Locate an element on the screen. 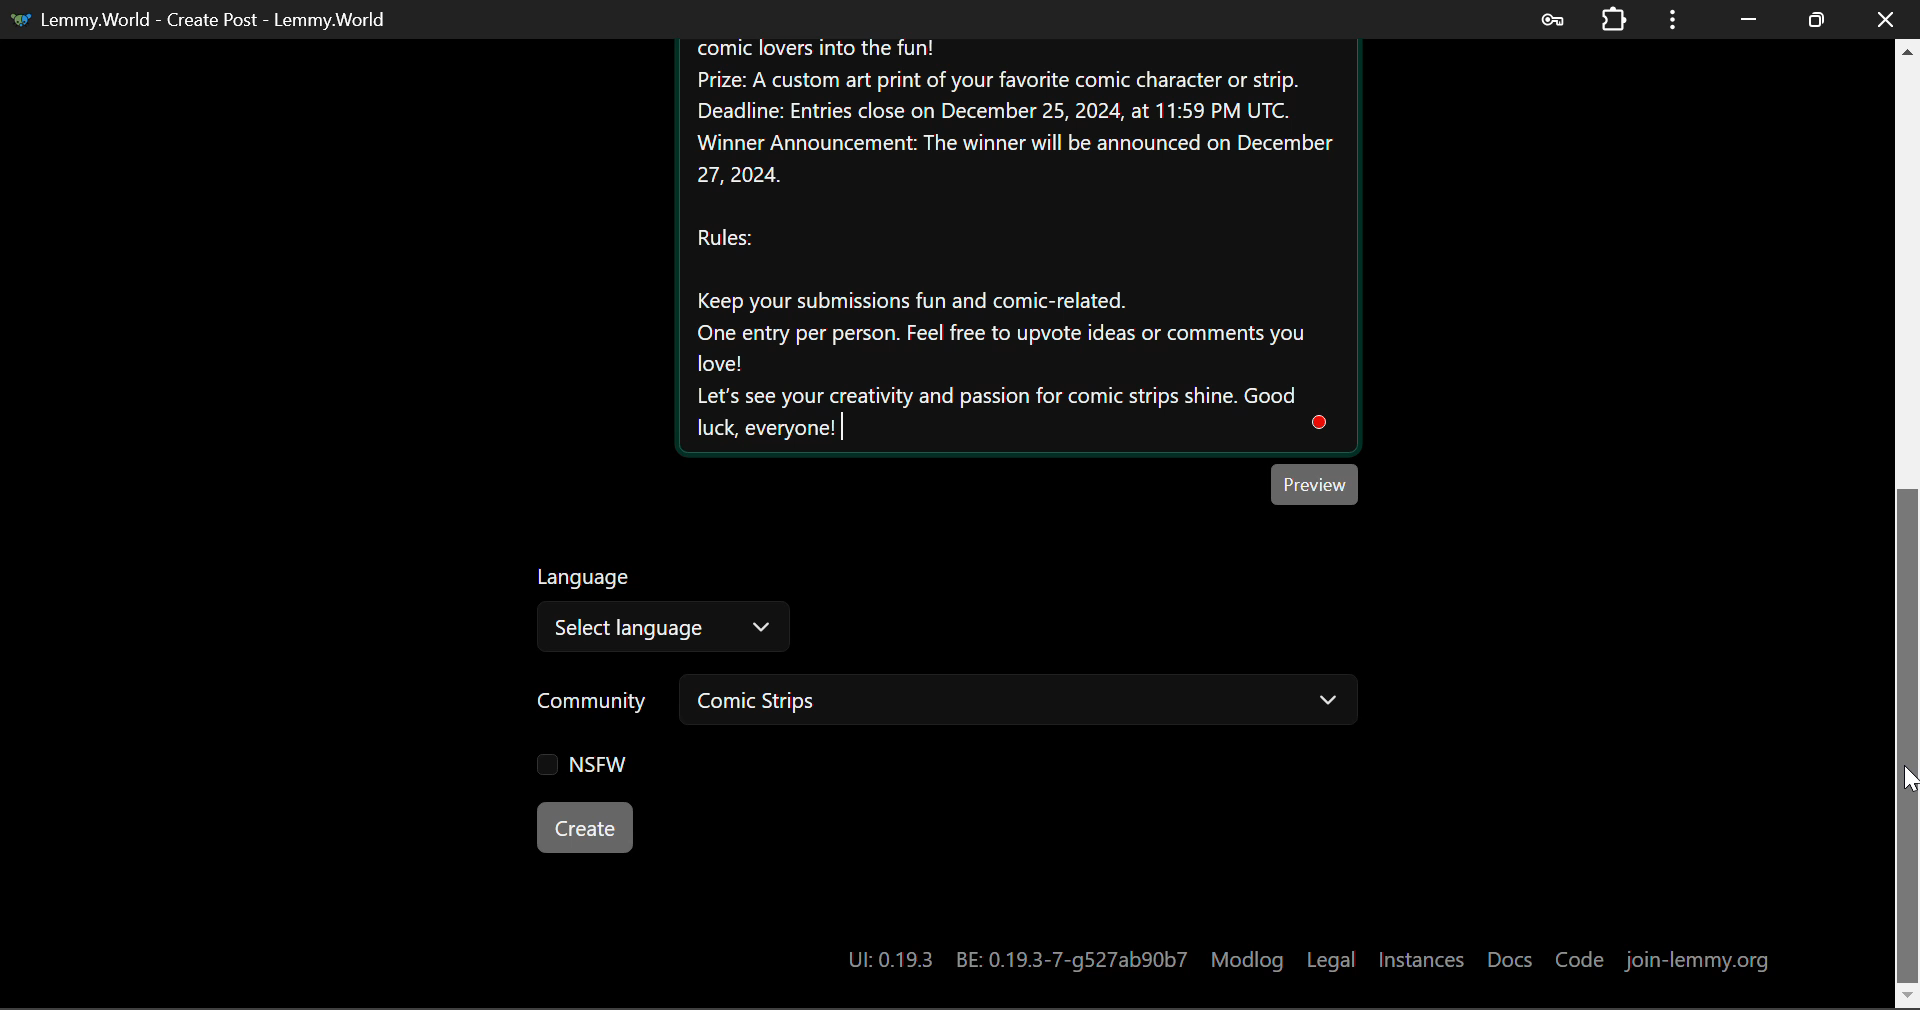 The height and width of the screenshot is (1010, 1920). Minimize Window is located at coordinates (1816, 17).